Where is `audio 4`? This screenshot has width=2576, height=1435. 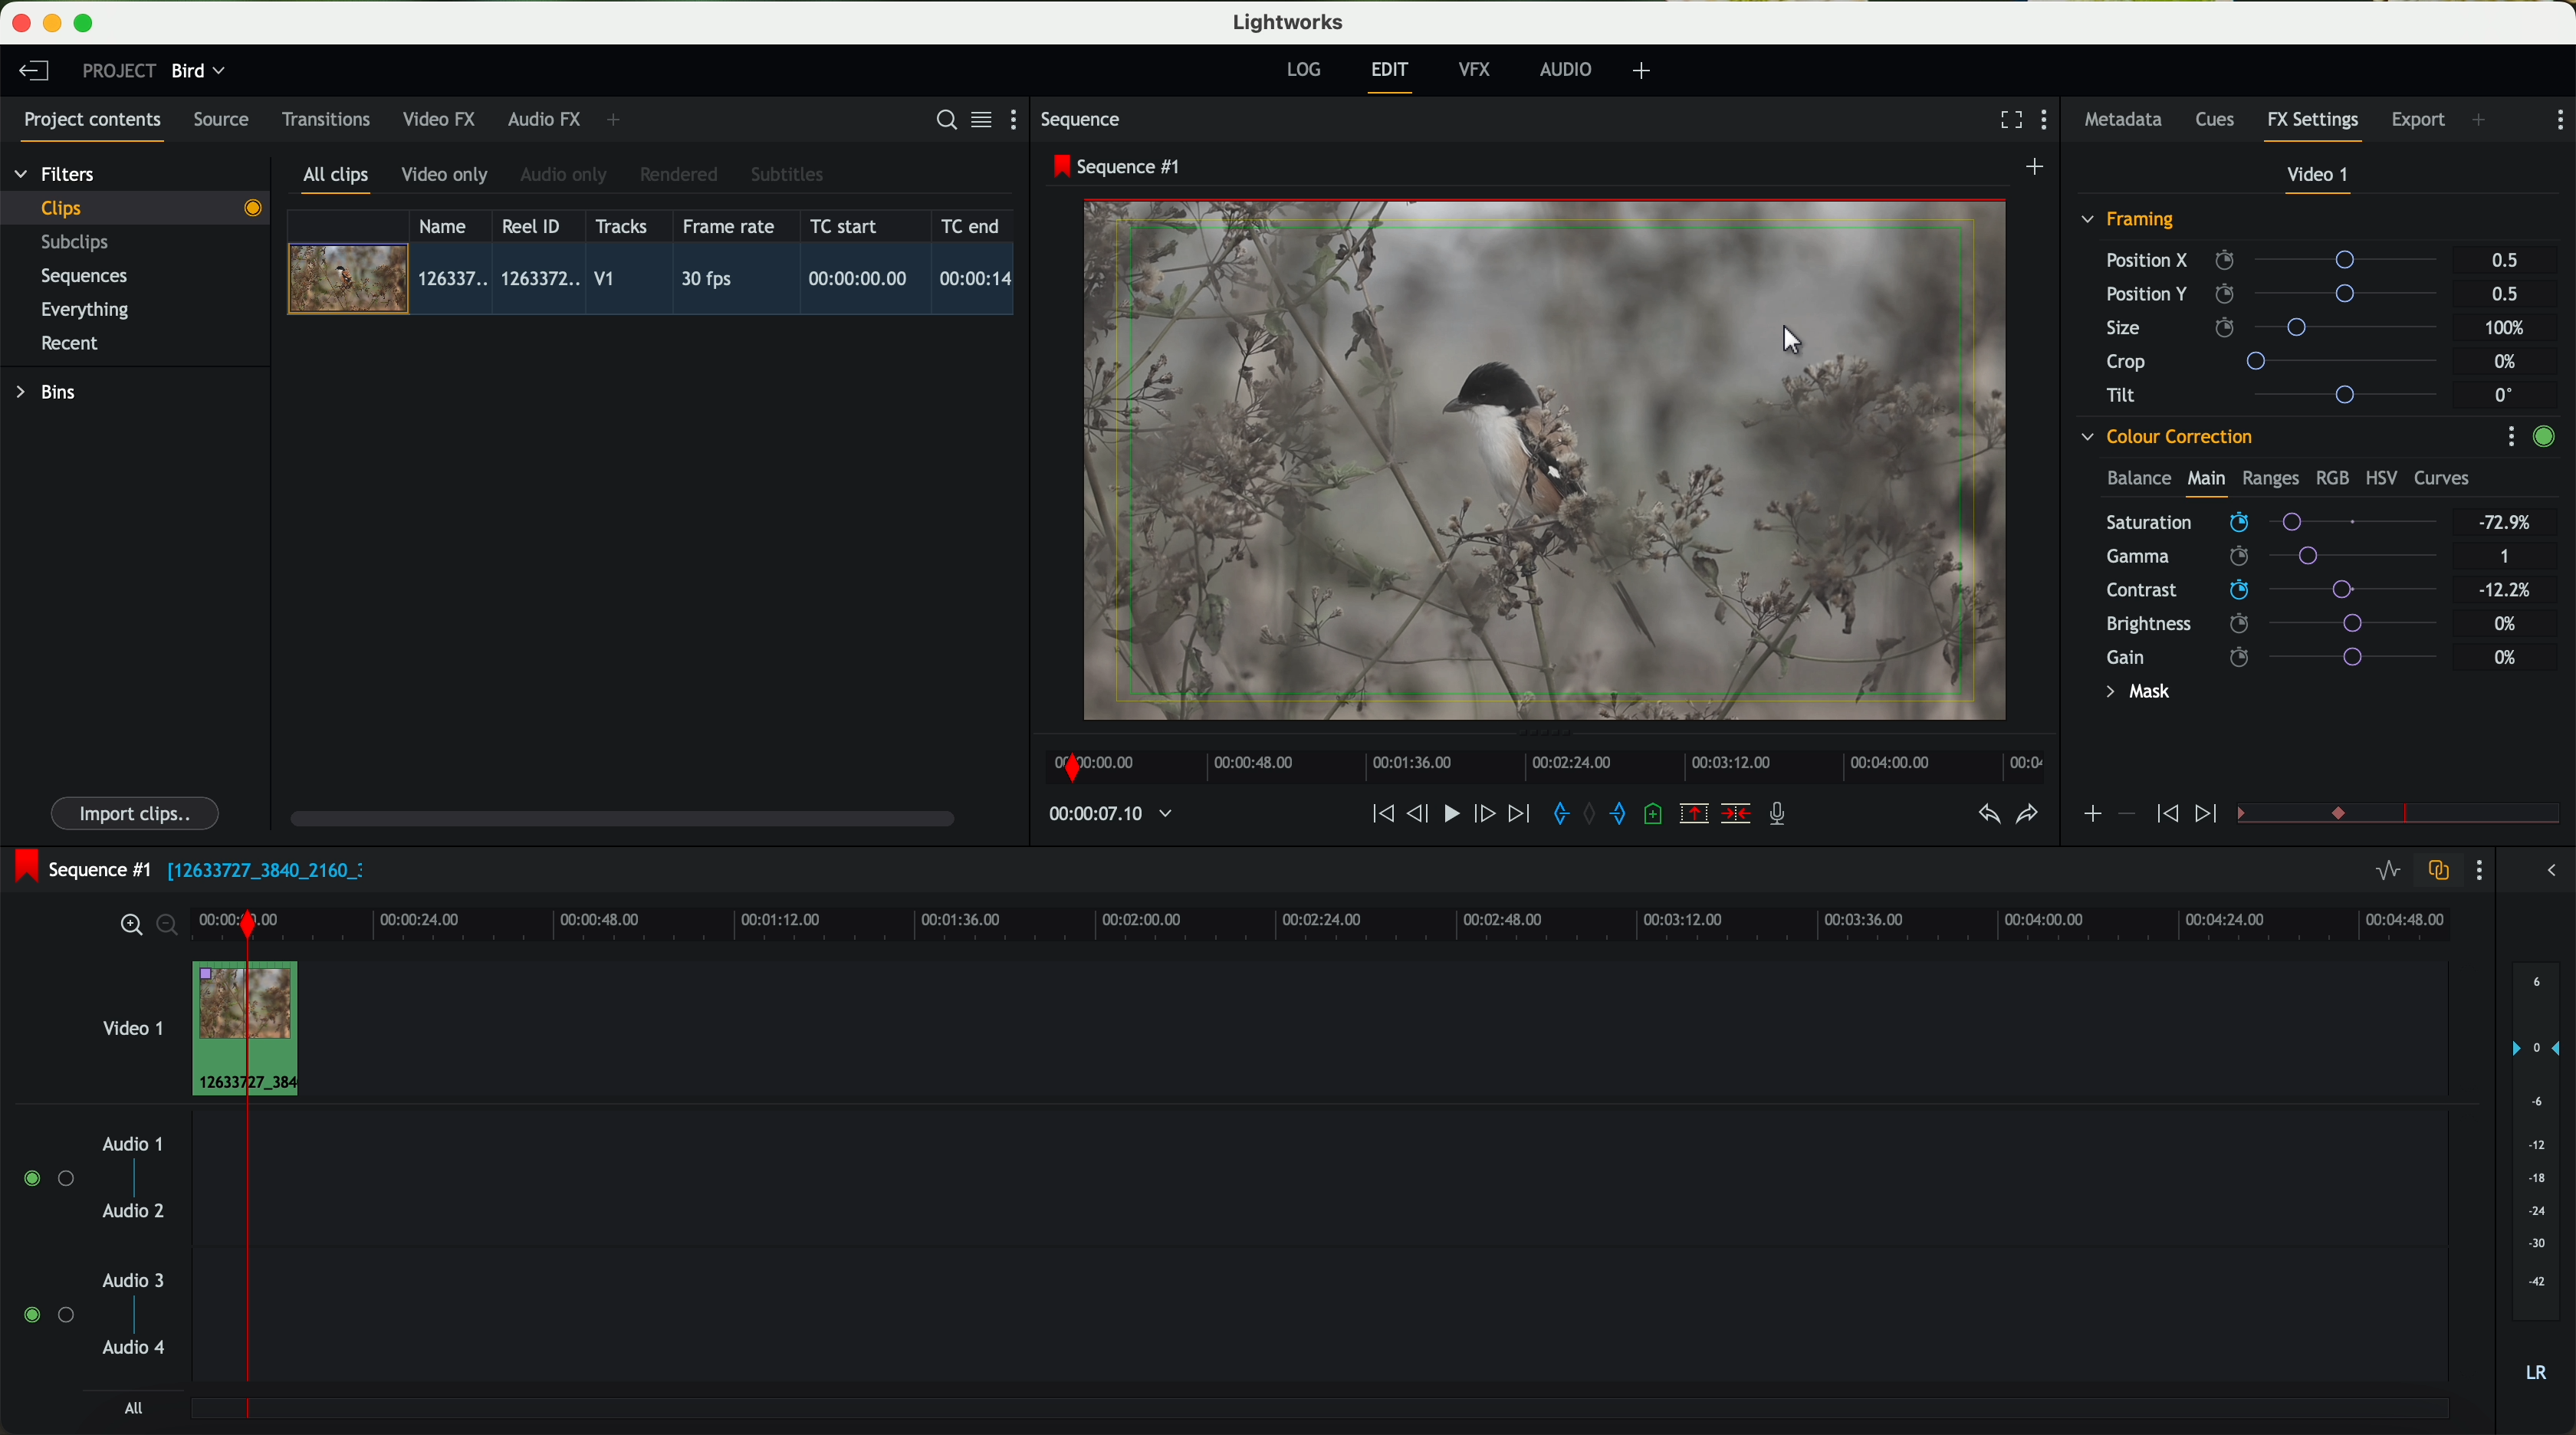 audio 4 is located at coordinates (135, 1348).